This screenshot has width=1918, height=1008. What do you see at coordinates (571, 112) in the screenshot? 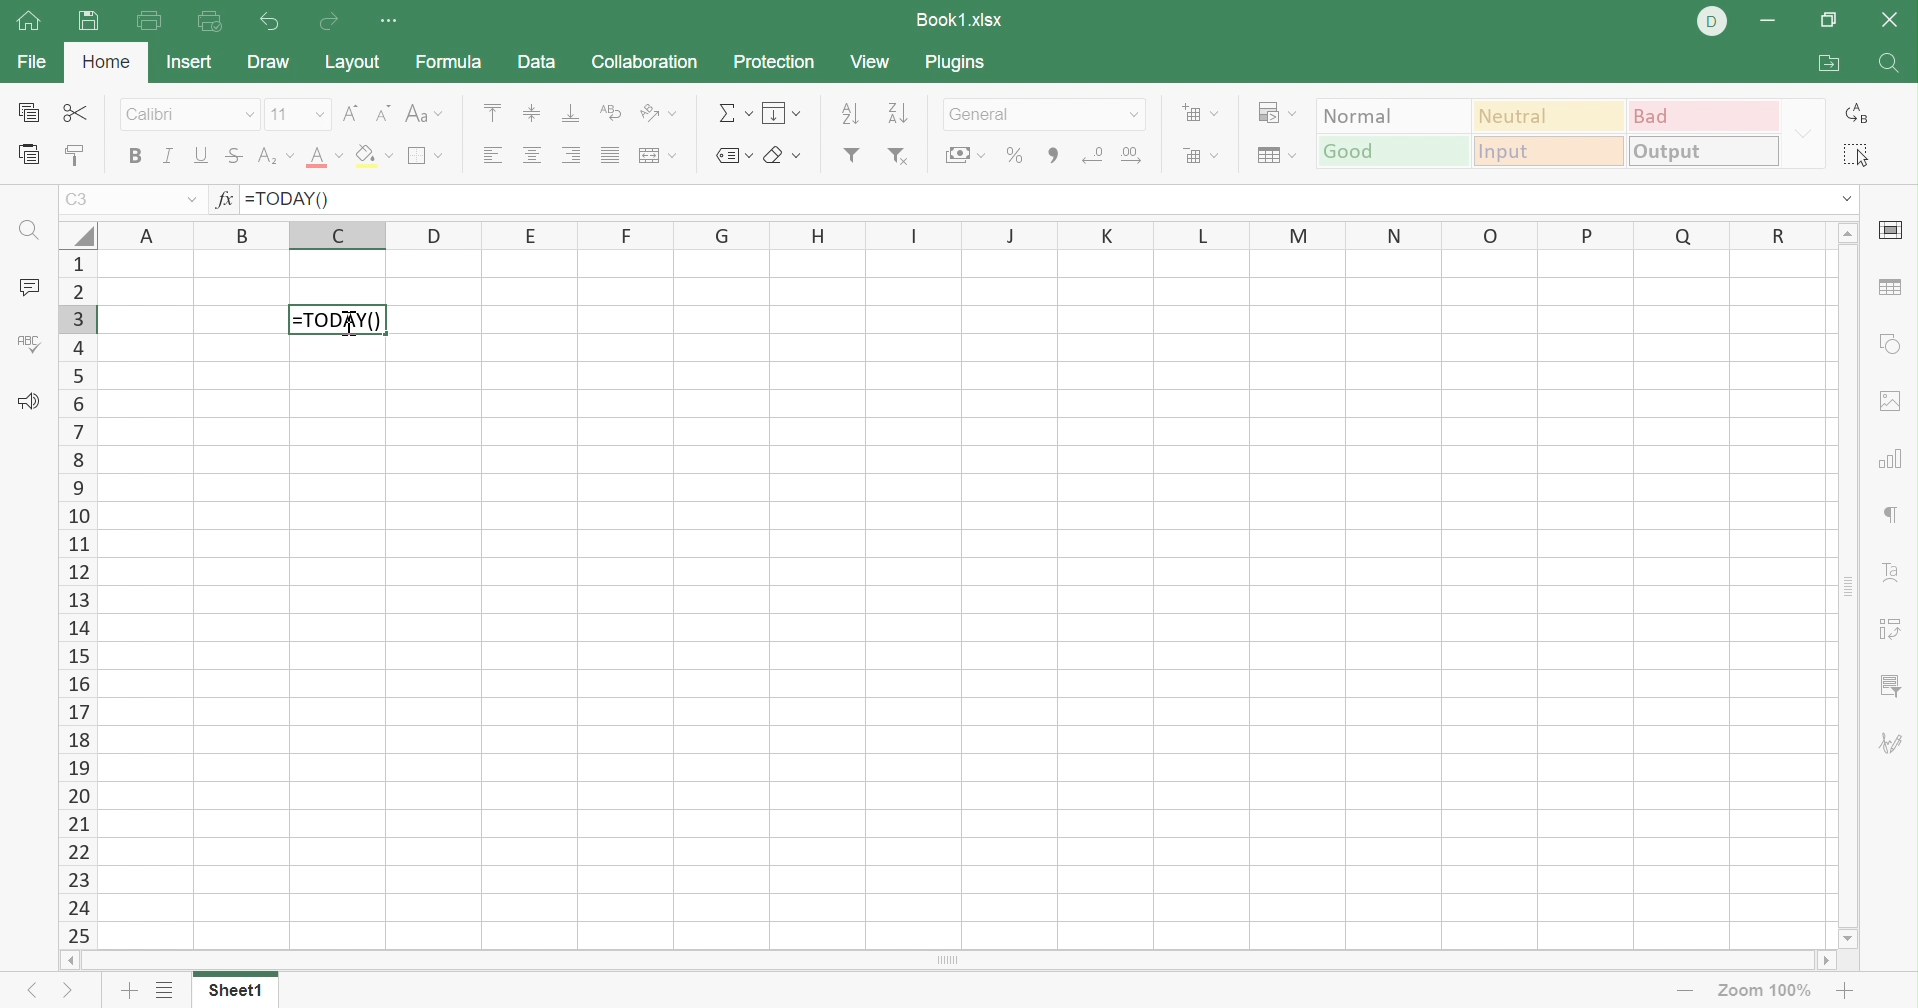
I see `Align Bottom` at bounding box center [571, 112].